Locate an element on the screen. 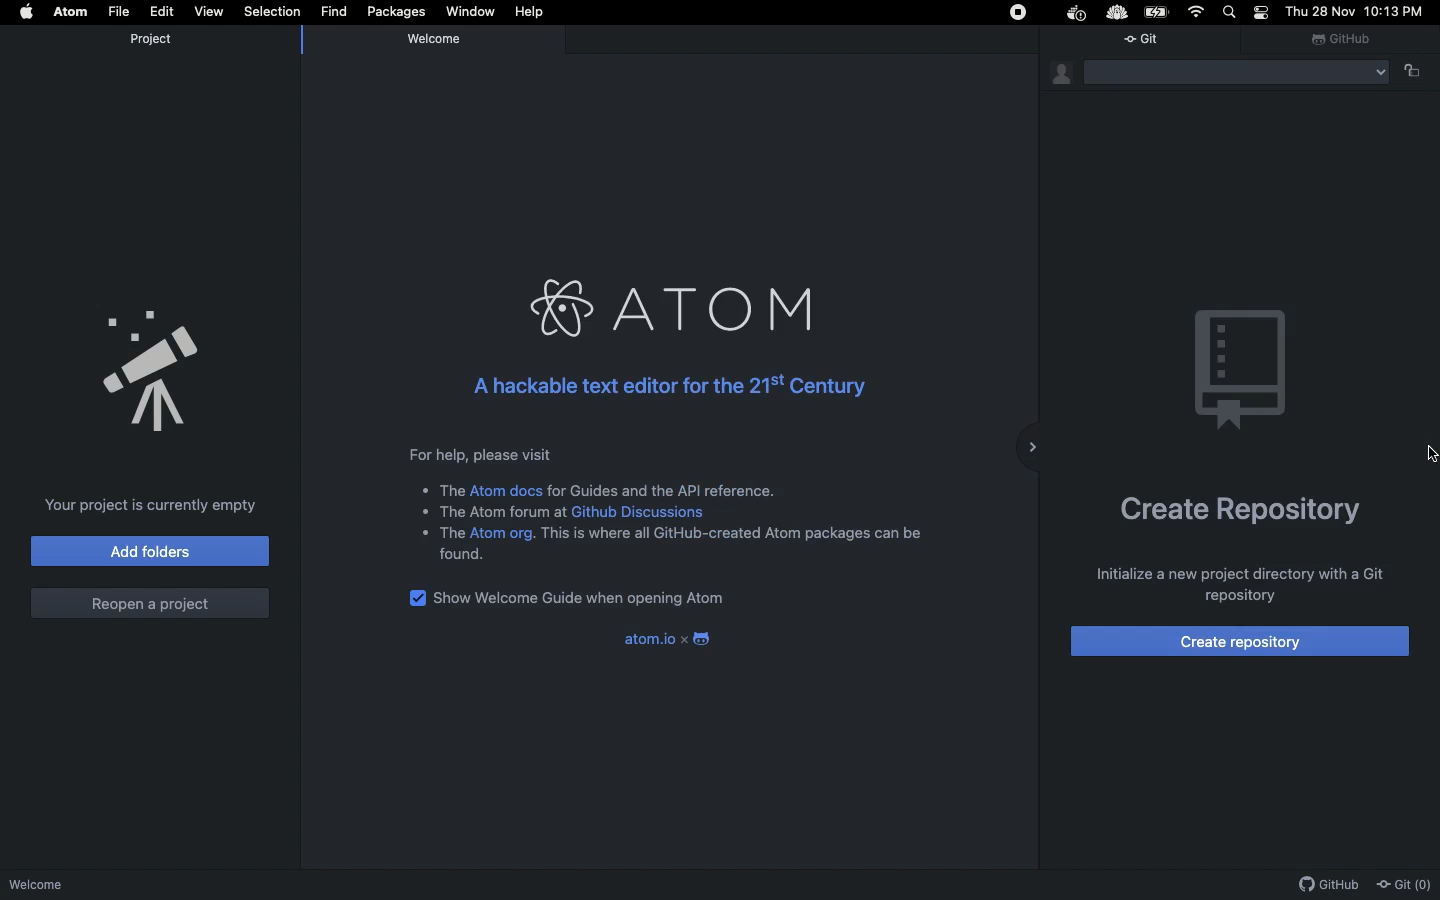 The height and width of the screenshot is (900, 1440). Create repository  is located at coordinates (1242, 507).